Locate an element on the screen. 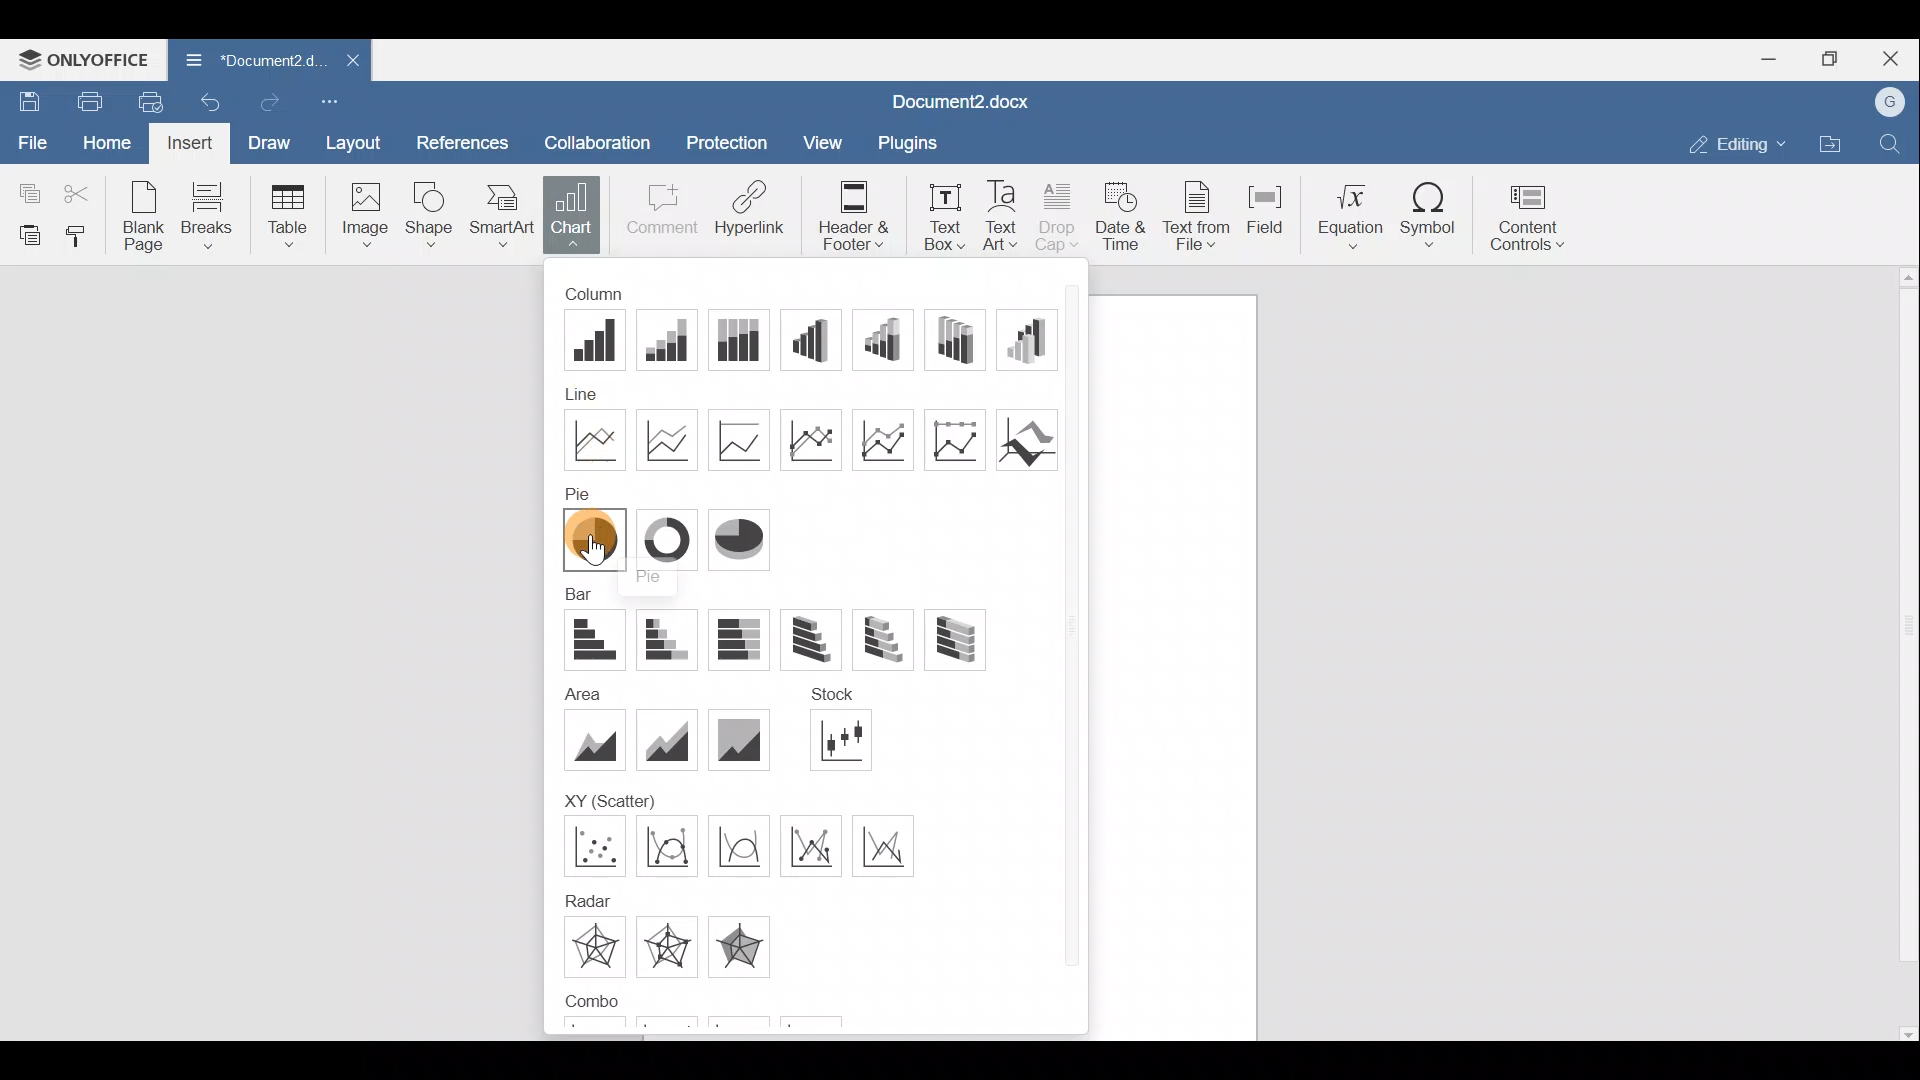 The image size is (1920, 1080). Customize quick access toolbar is located at coordinates (338, 102).